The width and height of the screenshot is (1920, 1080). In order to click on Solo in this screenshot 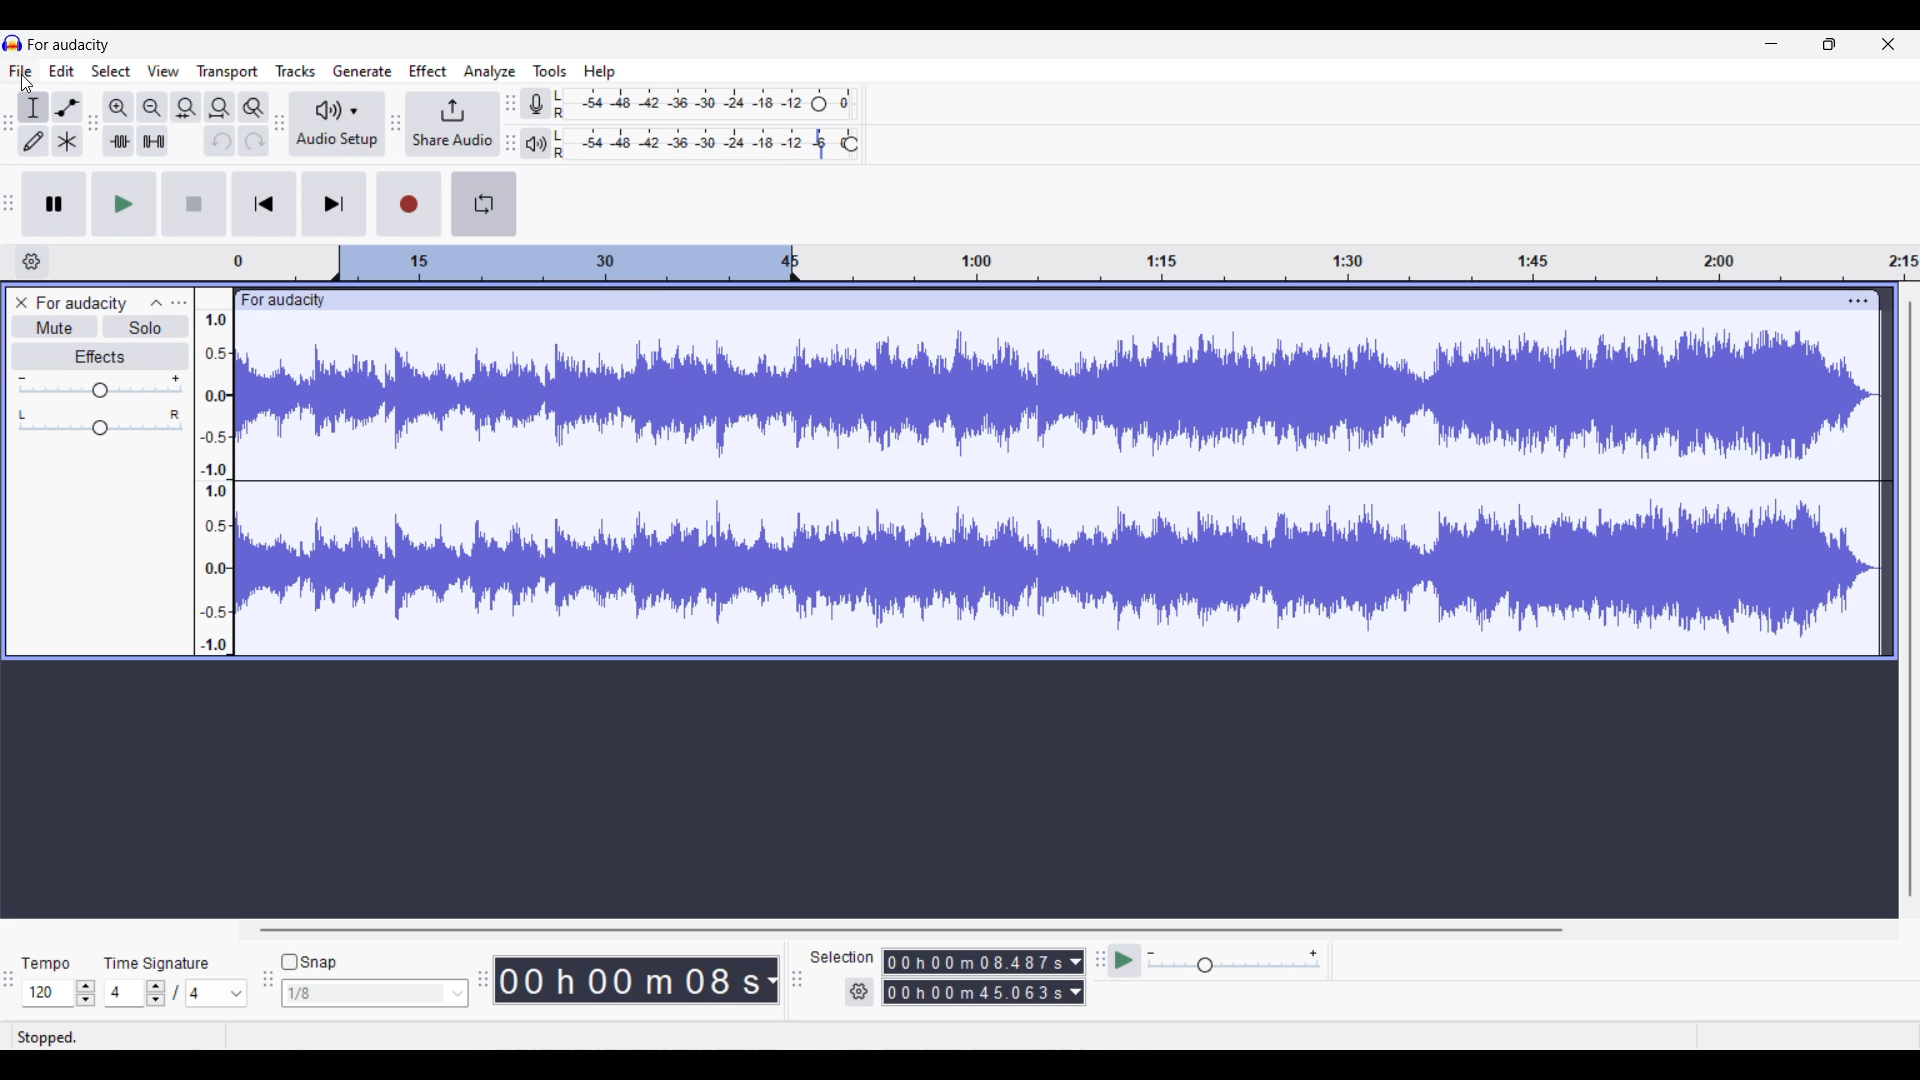, I will do `click(147, 326)`.